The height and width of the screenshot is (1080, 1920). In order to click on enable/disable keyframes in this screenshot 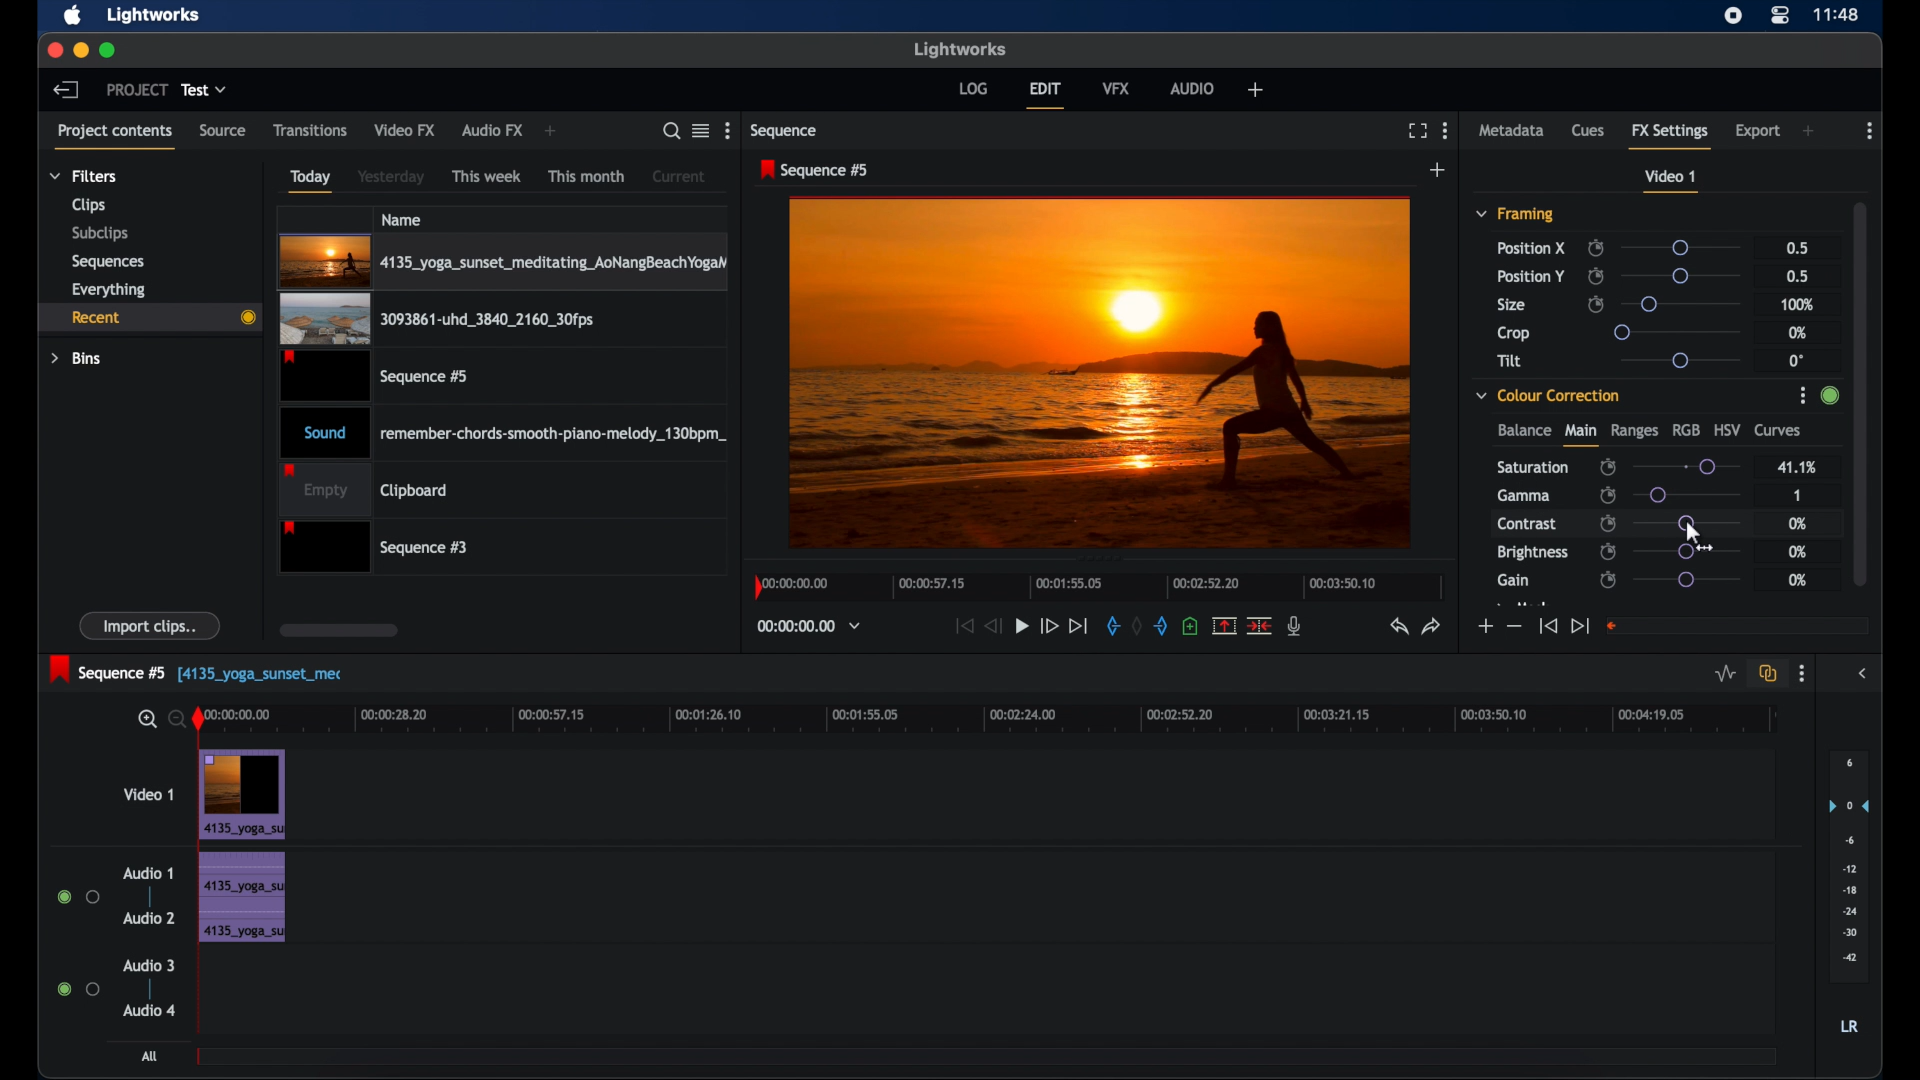, I will do `click(1607, 495)`.